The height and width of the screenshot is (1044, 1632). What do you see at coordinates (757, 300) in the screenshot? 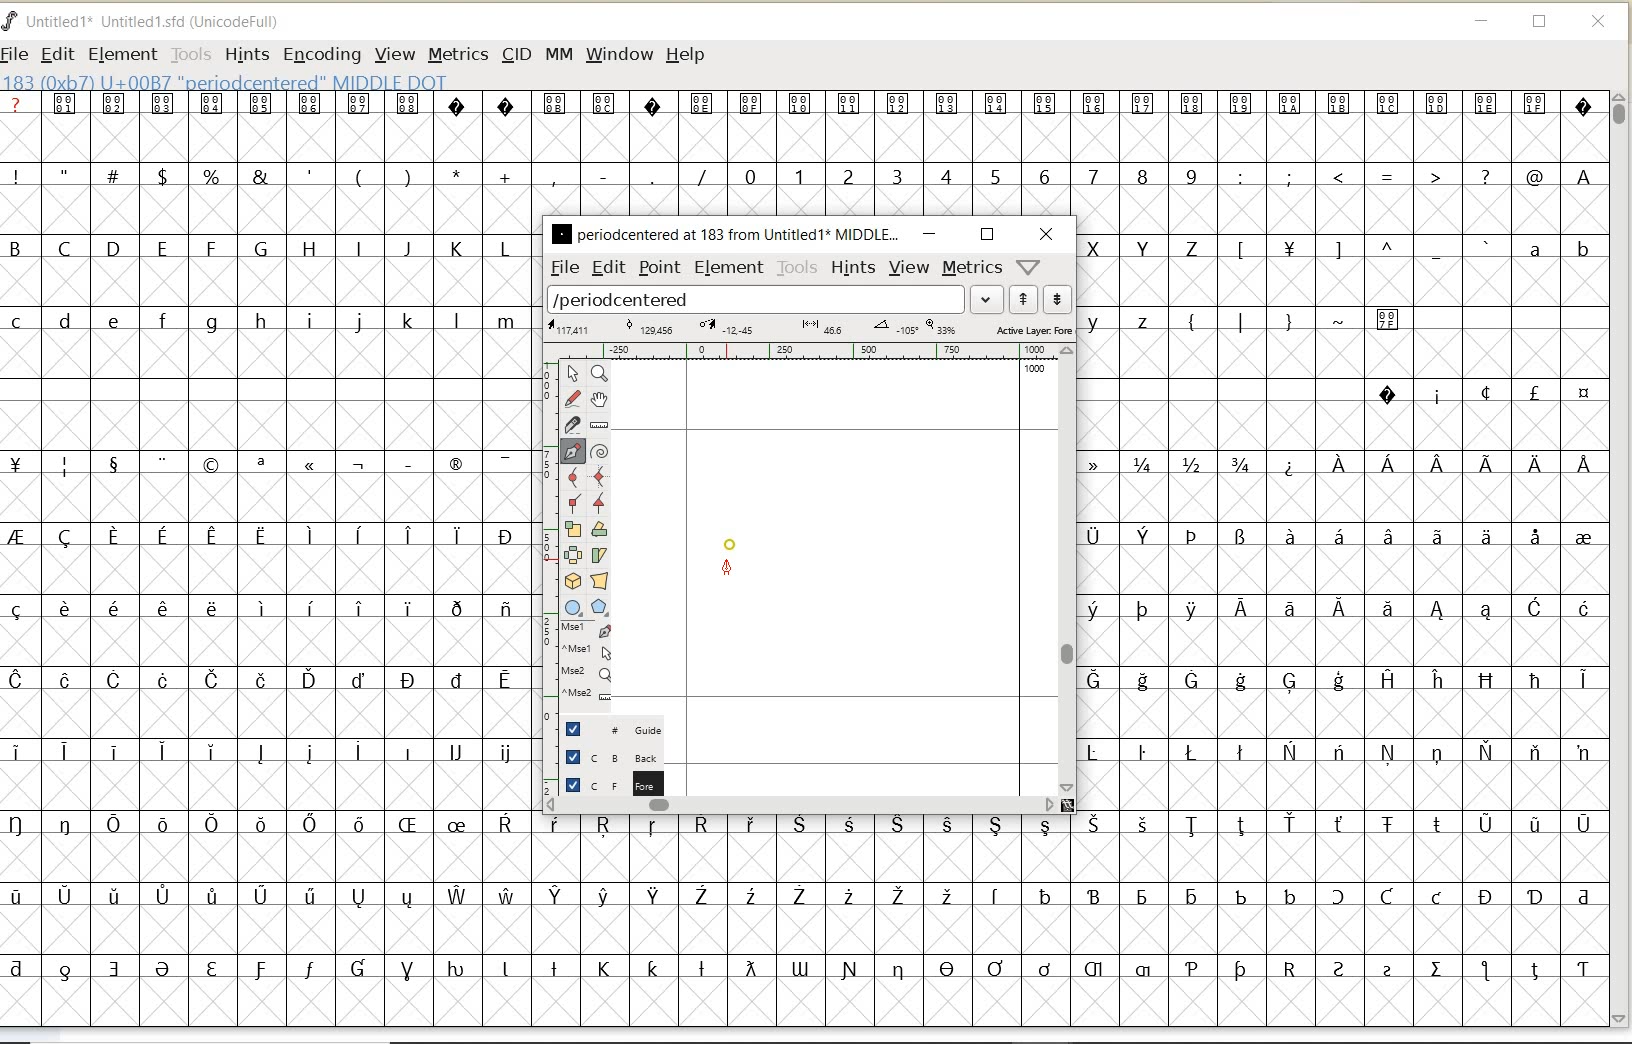
I see `load word list` at bounding box center [757, 300].